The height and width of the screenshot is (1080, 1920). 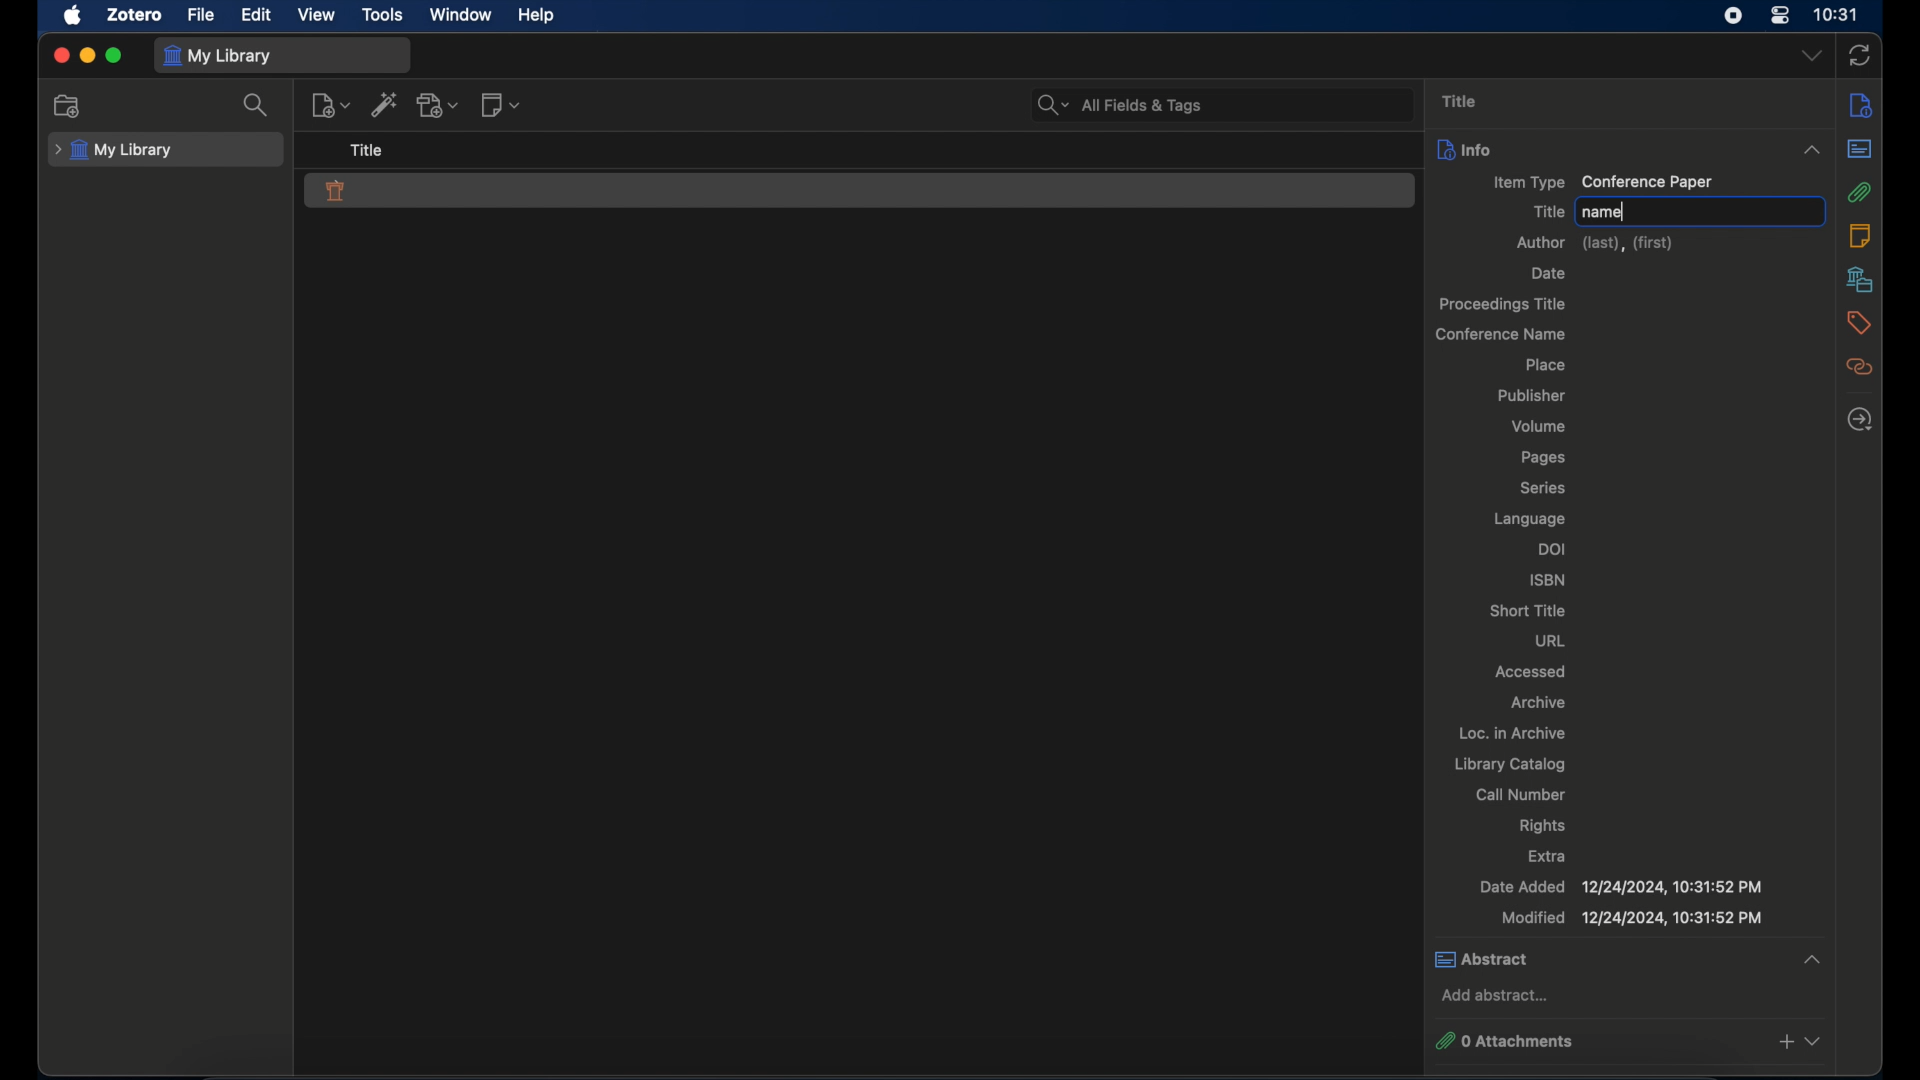 I want to click on apple, so click(x=74, y=15).